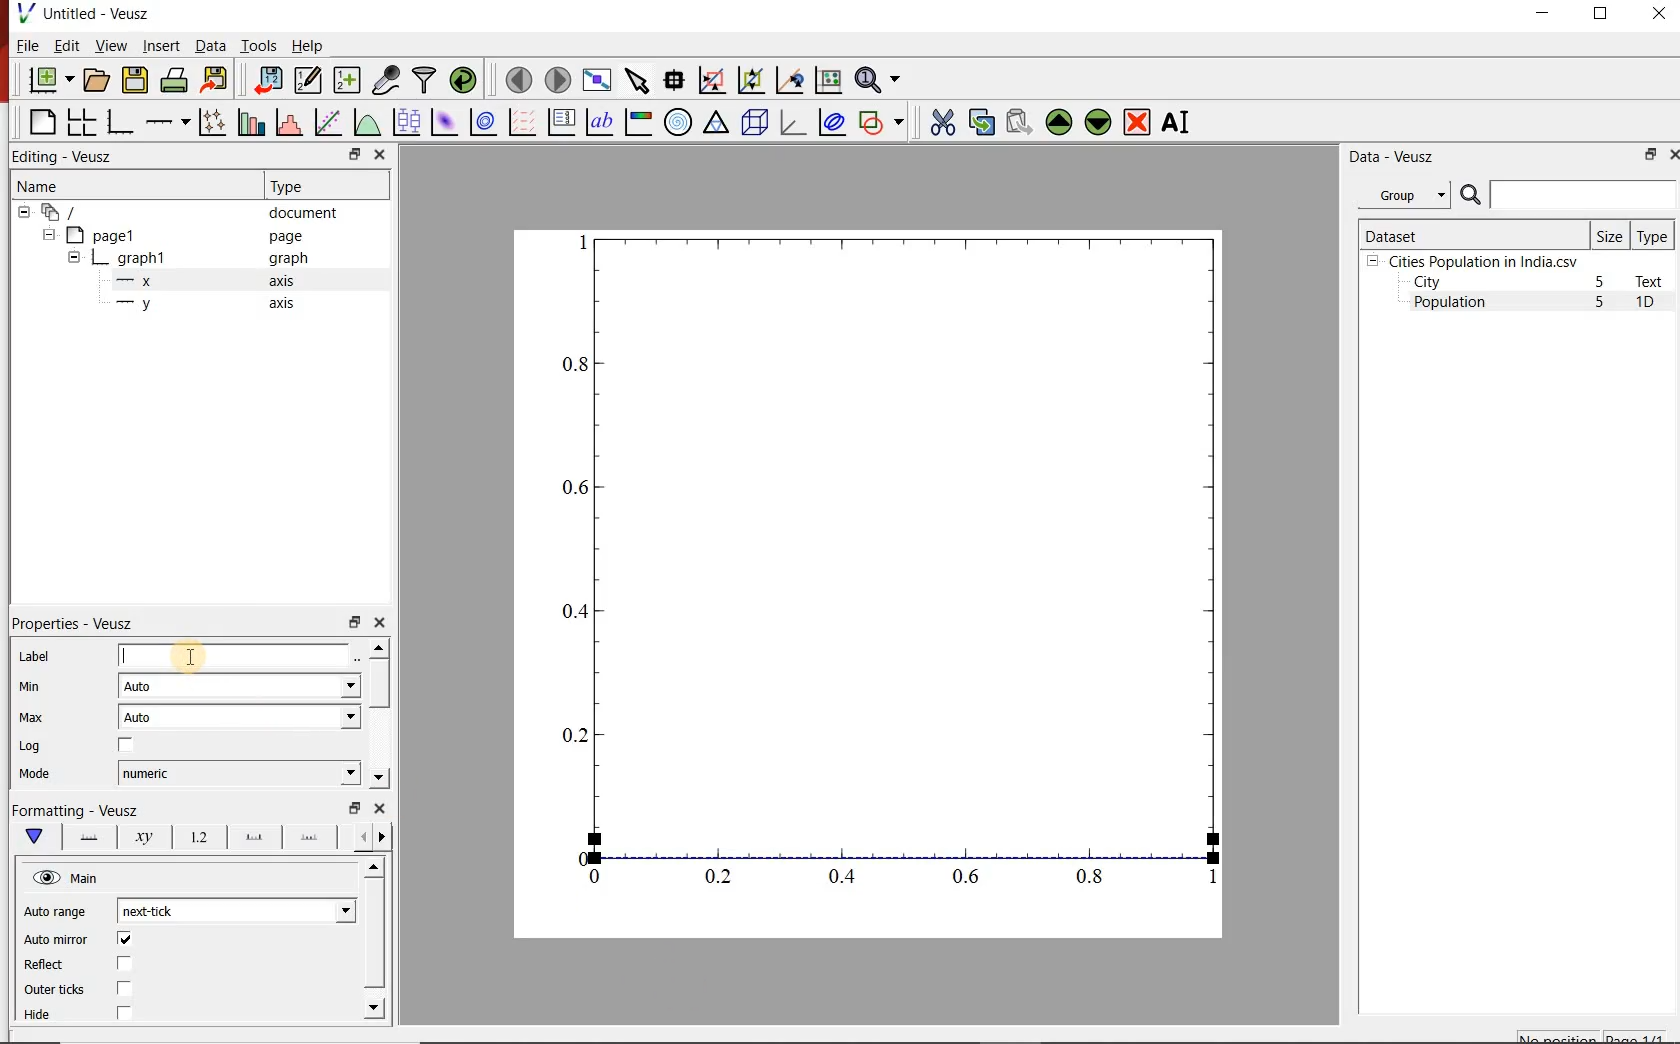  I want to click on restore, so click(1651, 154).